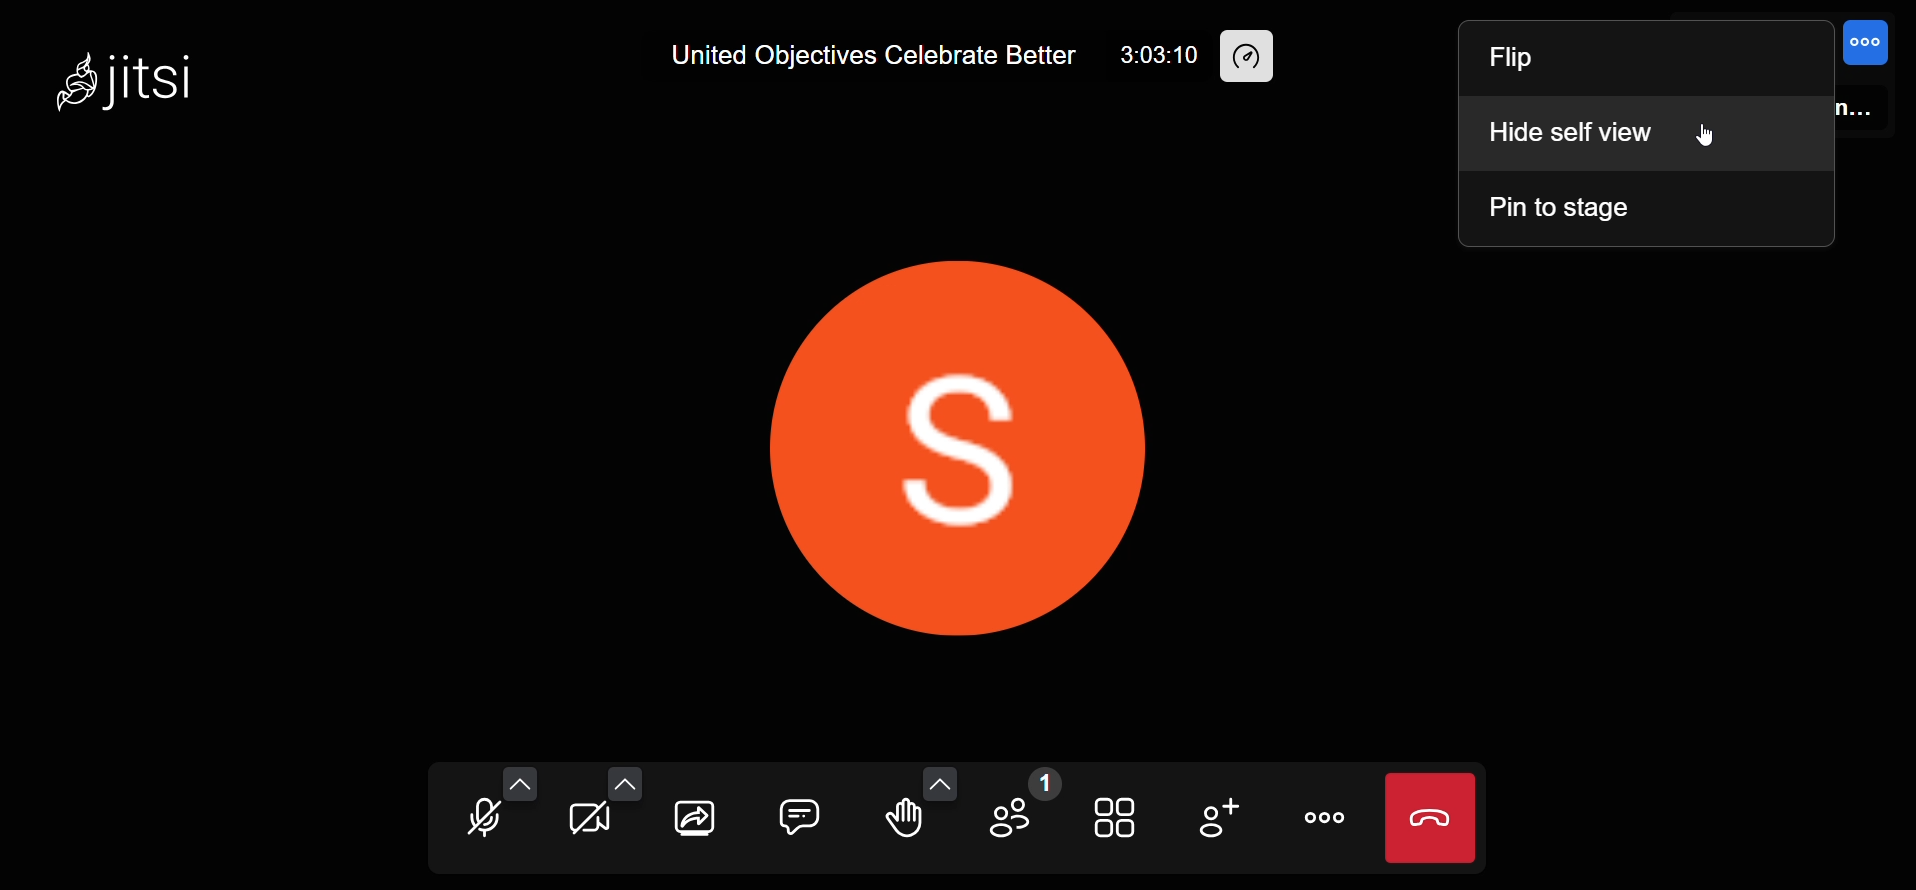 This screenshot has height=890, width=1916. Describe the element at coordinates (696, 818) in the screenshot. I see `screen share` at that location.